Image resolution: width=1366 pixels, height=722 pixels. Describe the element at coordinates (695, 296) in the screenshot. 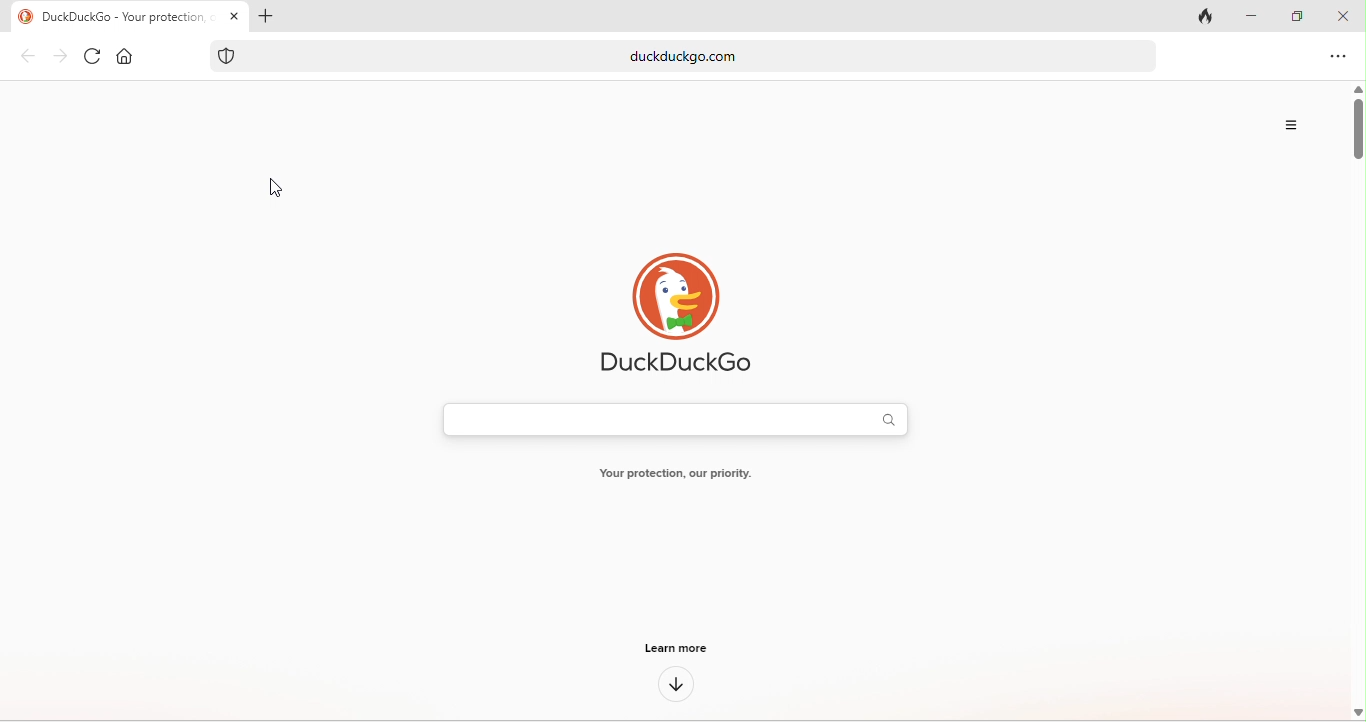

I see `duck duck go logo` at that location.